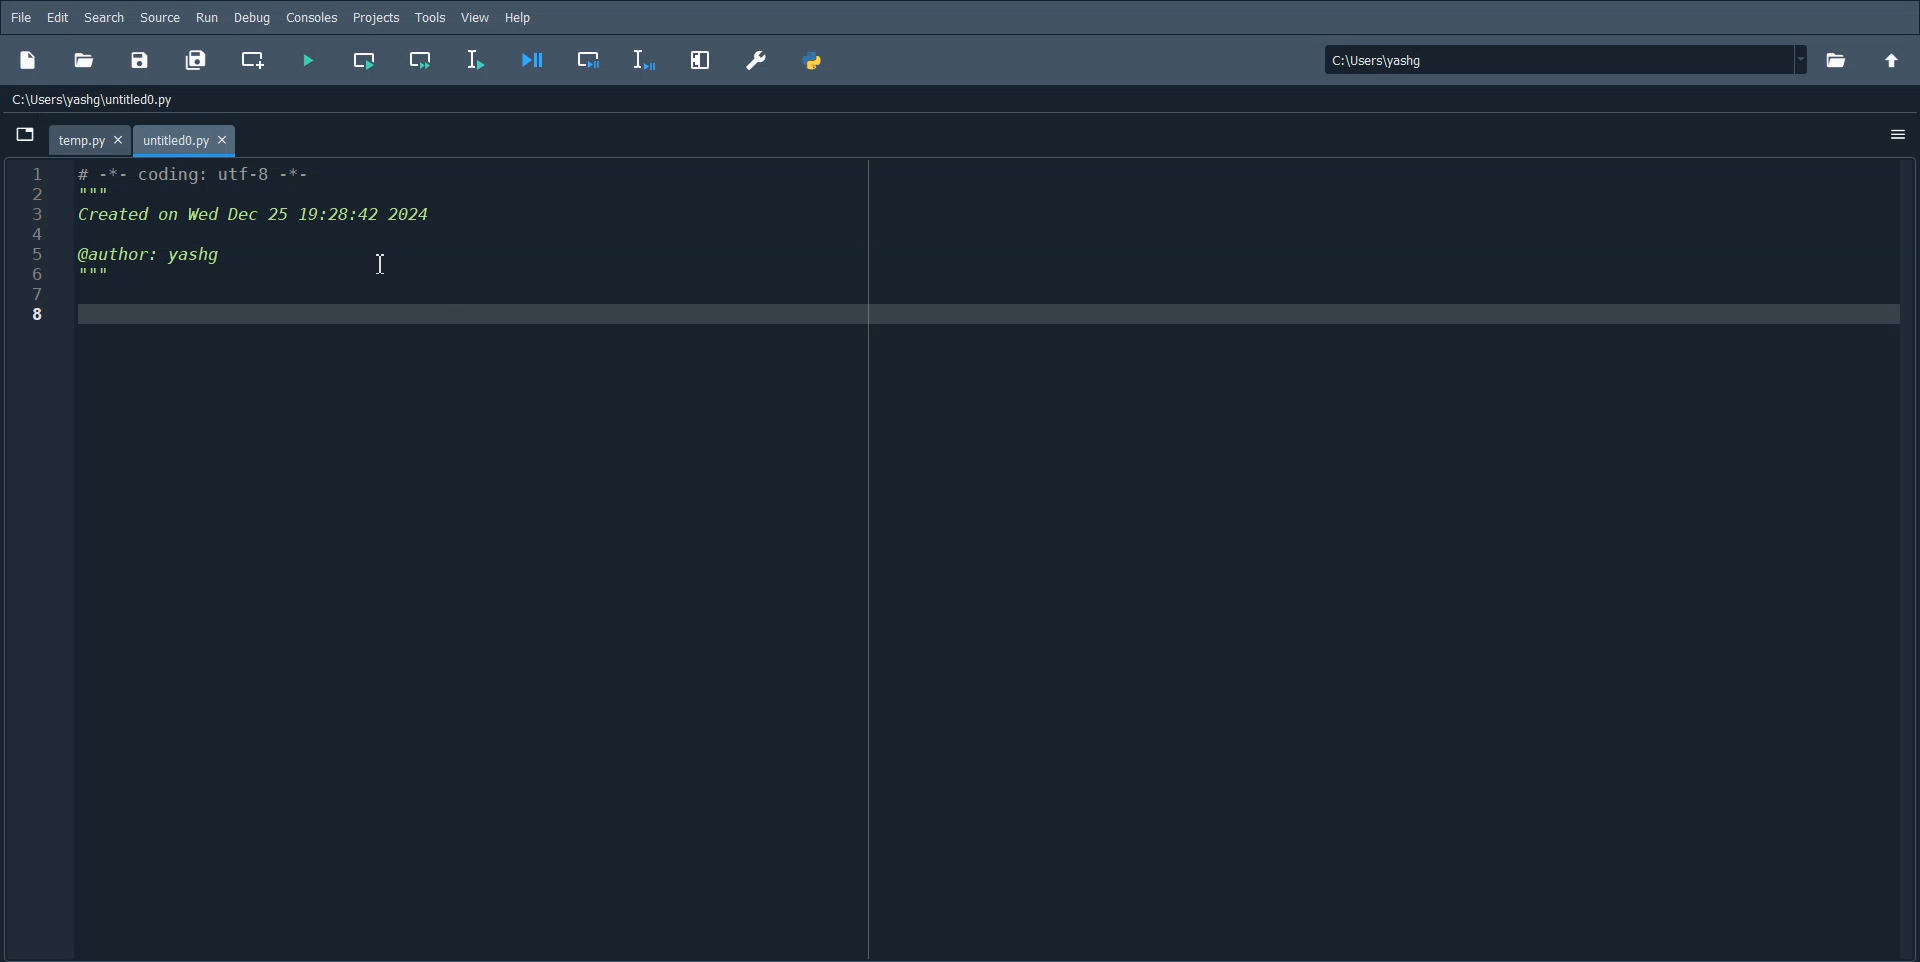 Image resolution: width=1920 pixels, height=962 pixels. I want to click on Edit, so click(58, 18).